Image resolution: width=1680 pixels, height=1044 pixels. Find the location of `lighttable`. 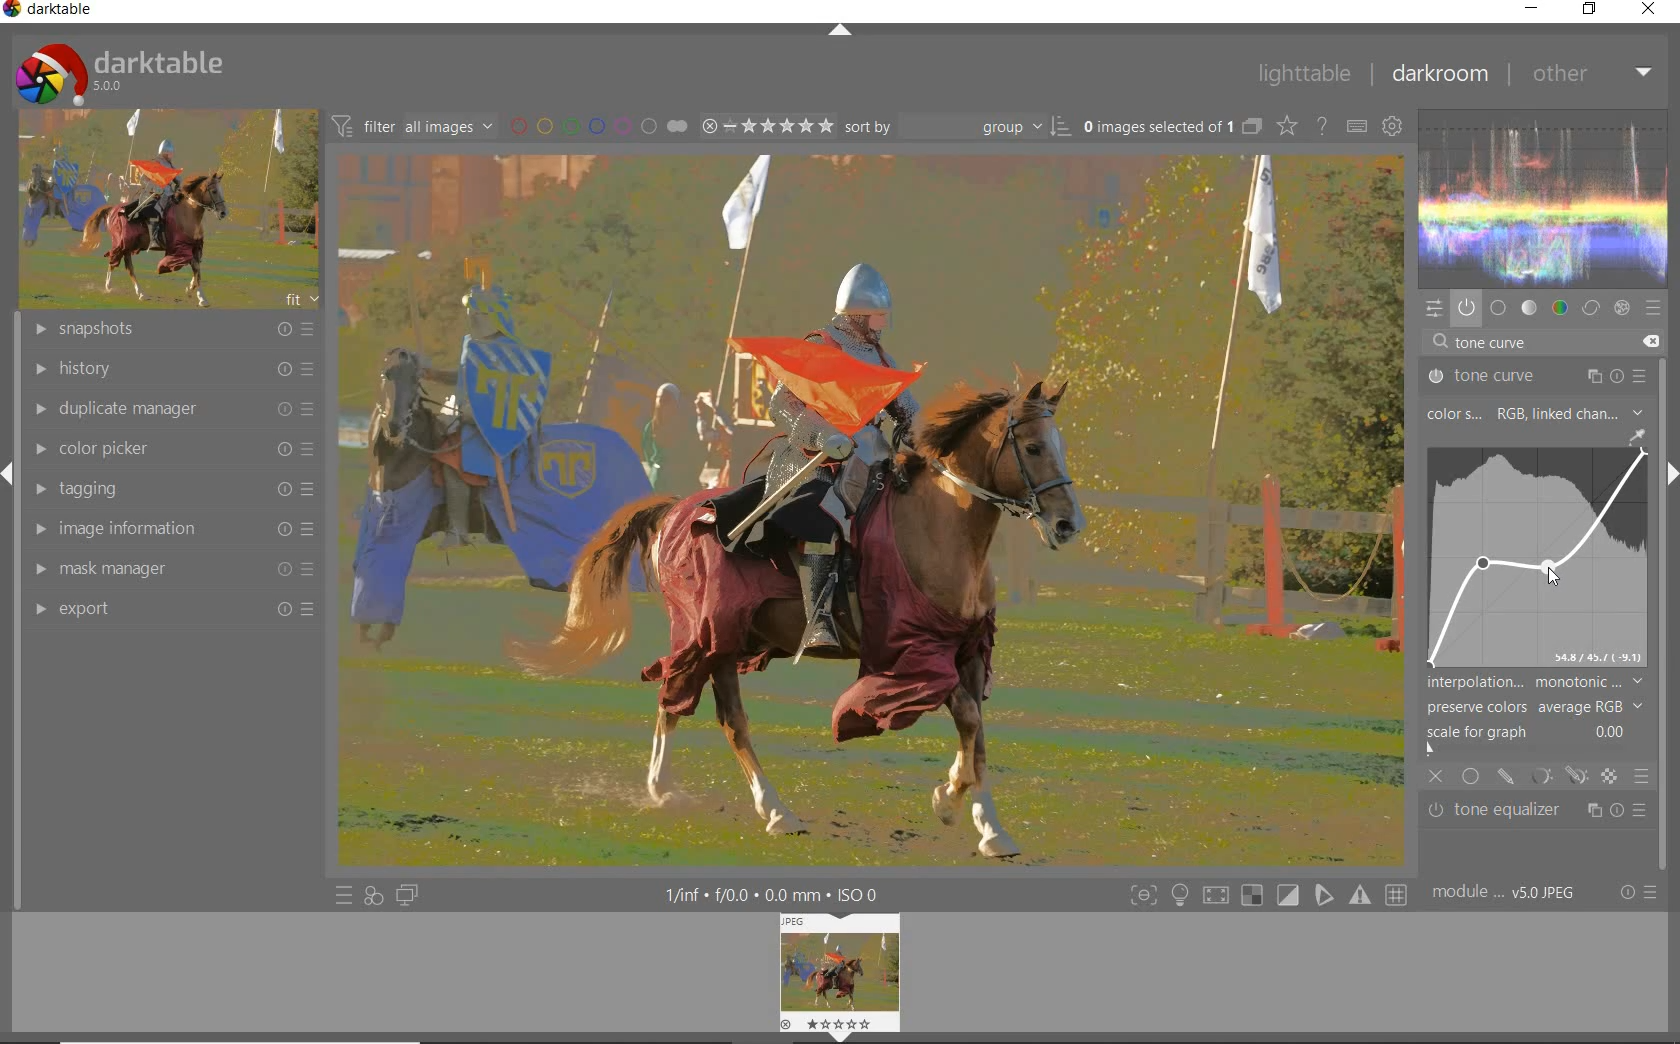

lighttable is located at coordinates (1303, 75).